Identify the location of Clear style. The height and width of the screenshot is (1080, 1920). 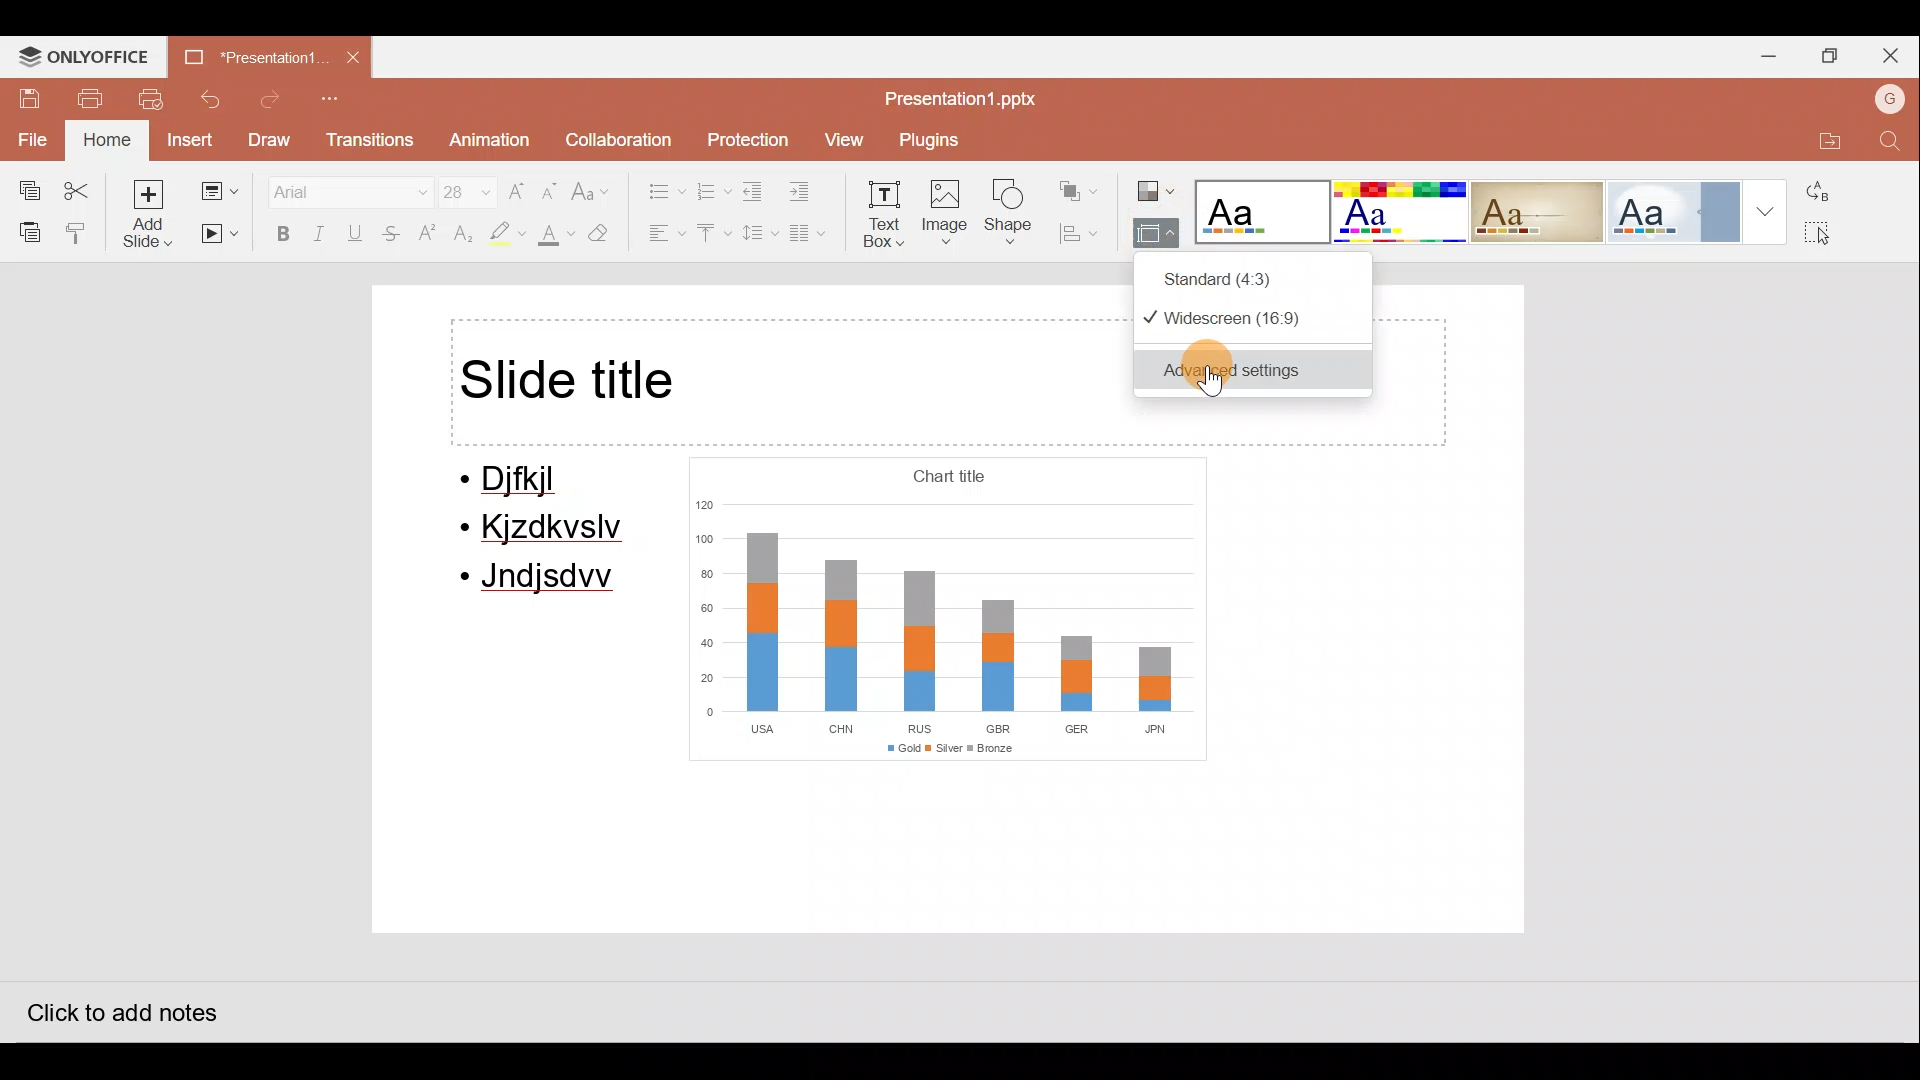
(610, 233).